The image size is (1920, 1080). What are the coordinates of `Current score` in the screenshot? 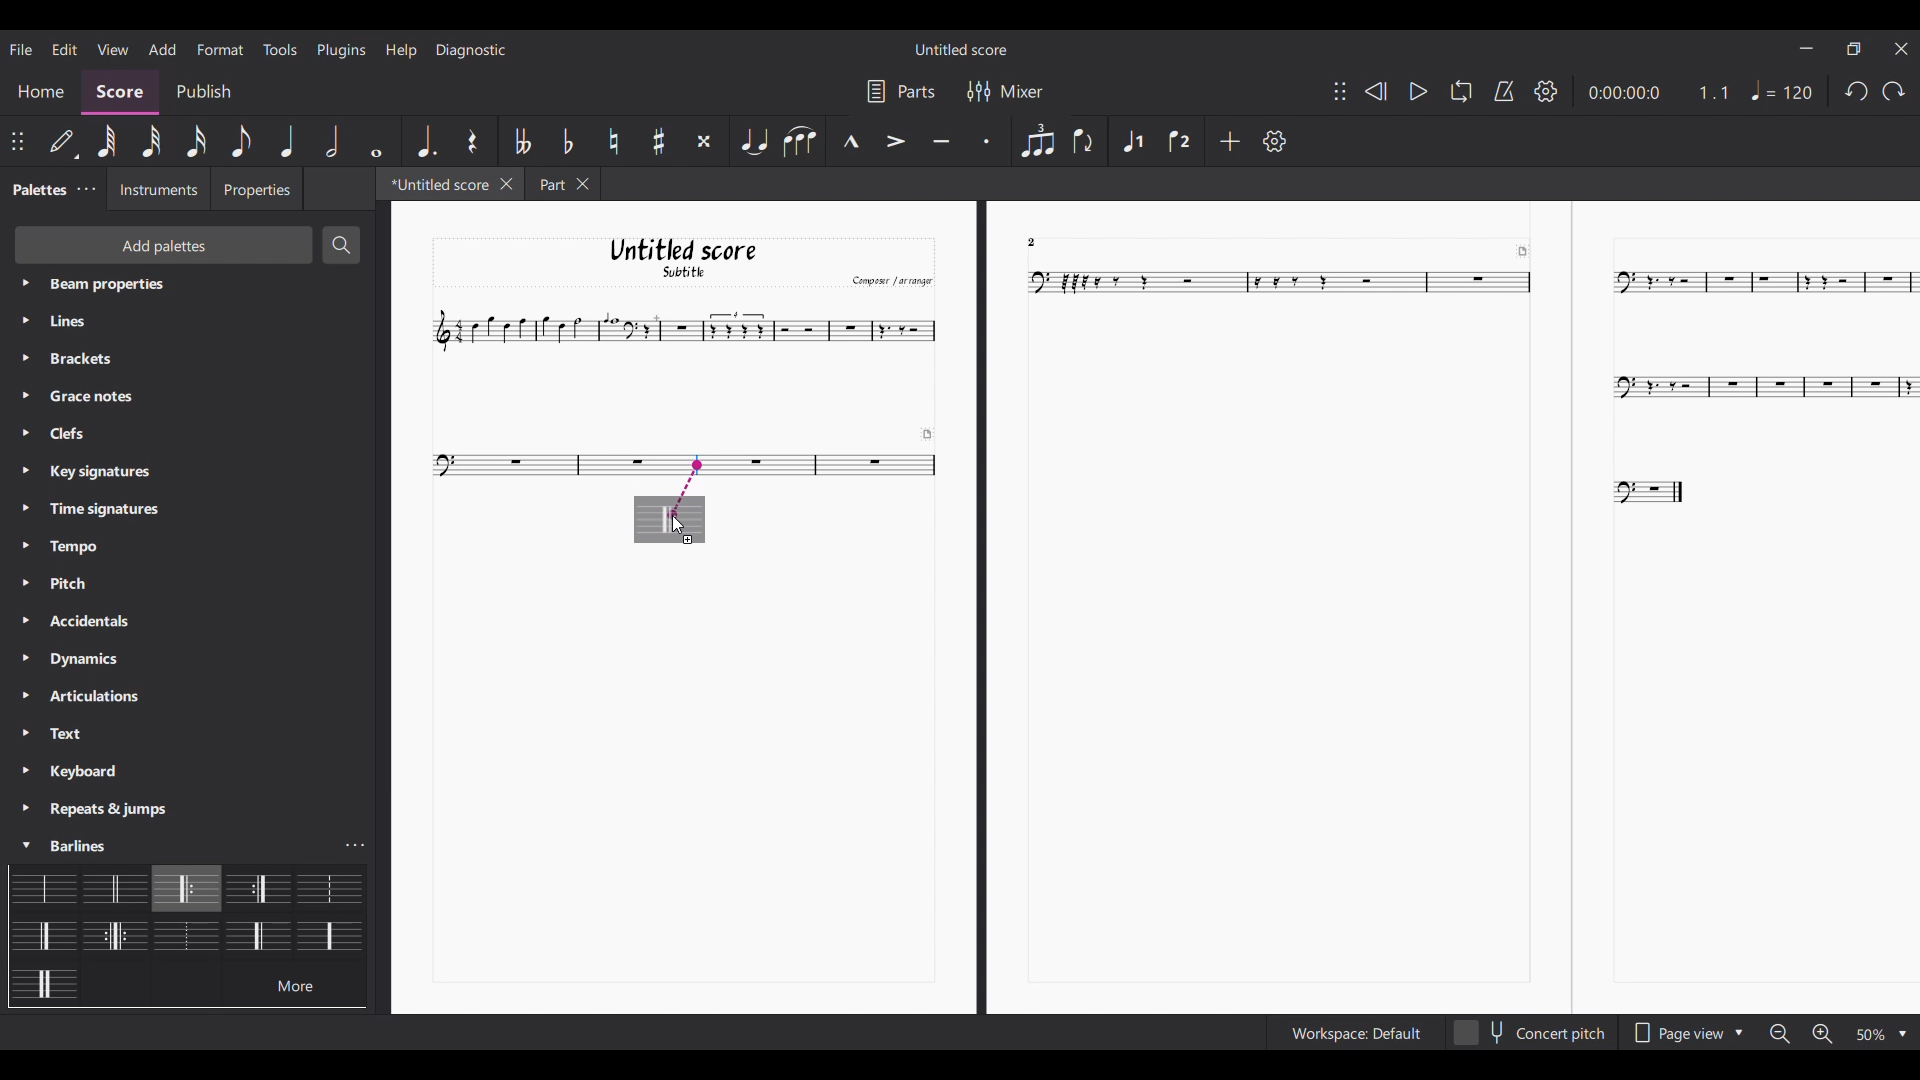 It's located at (1155, 609).